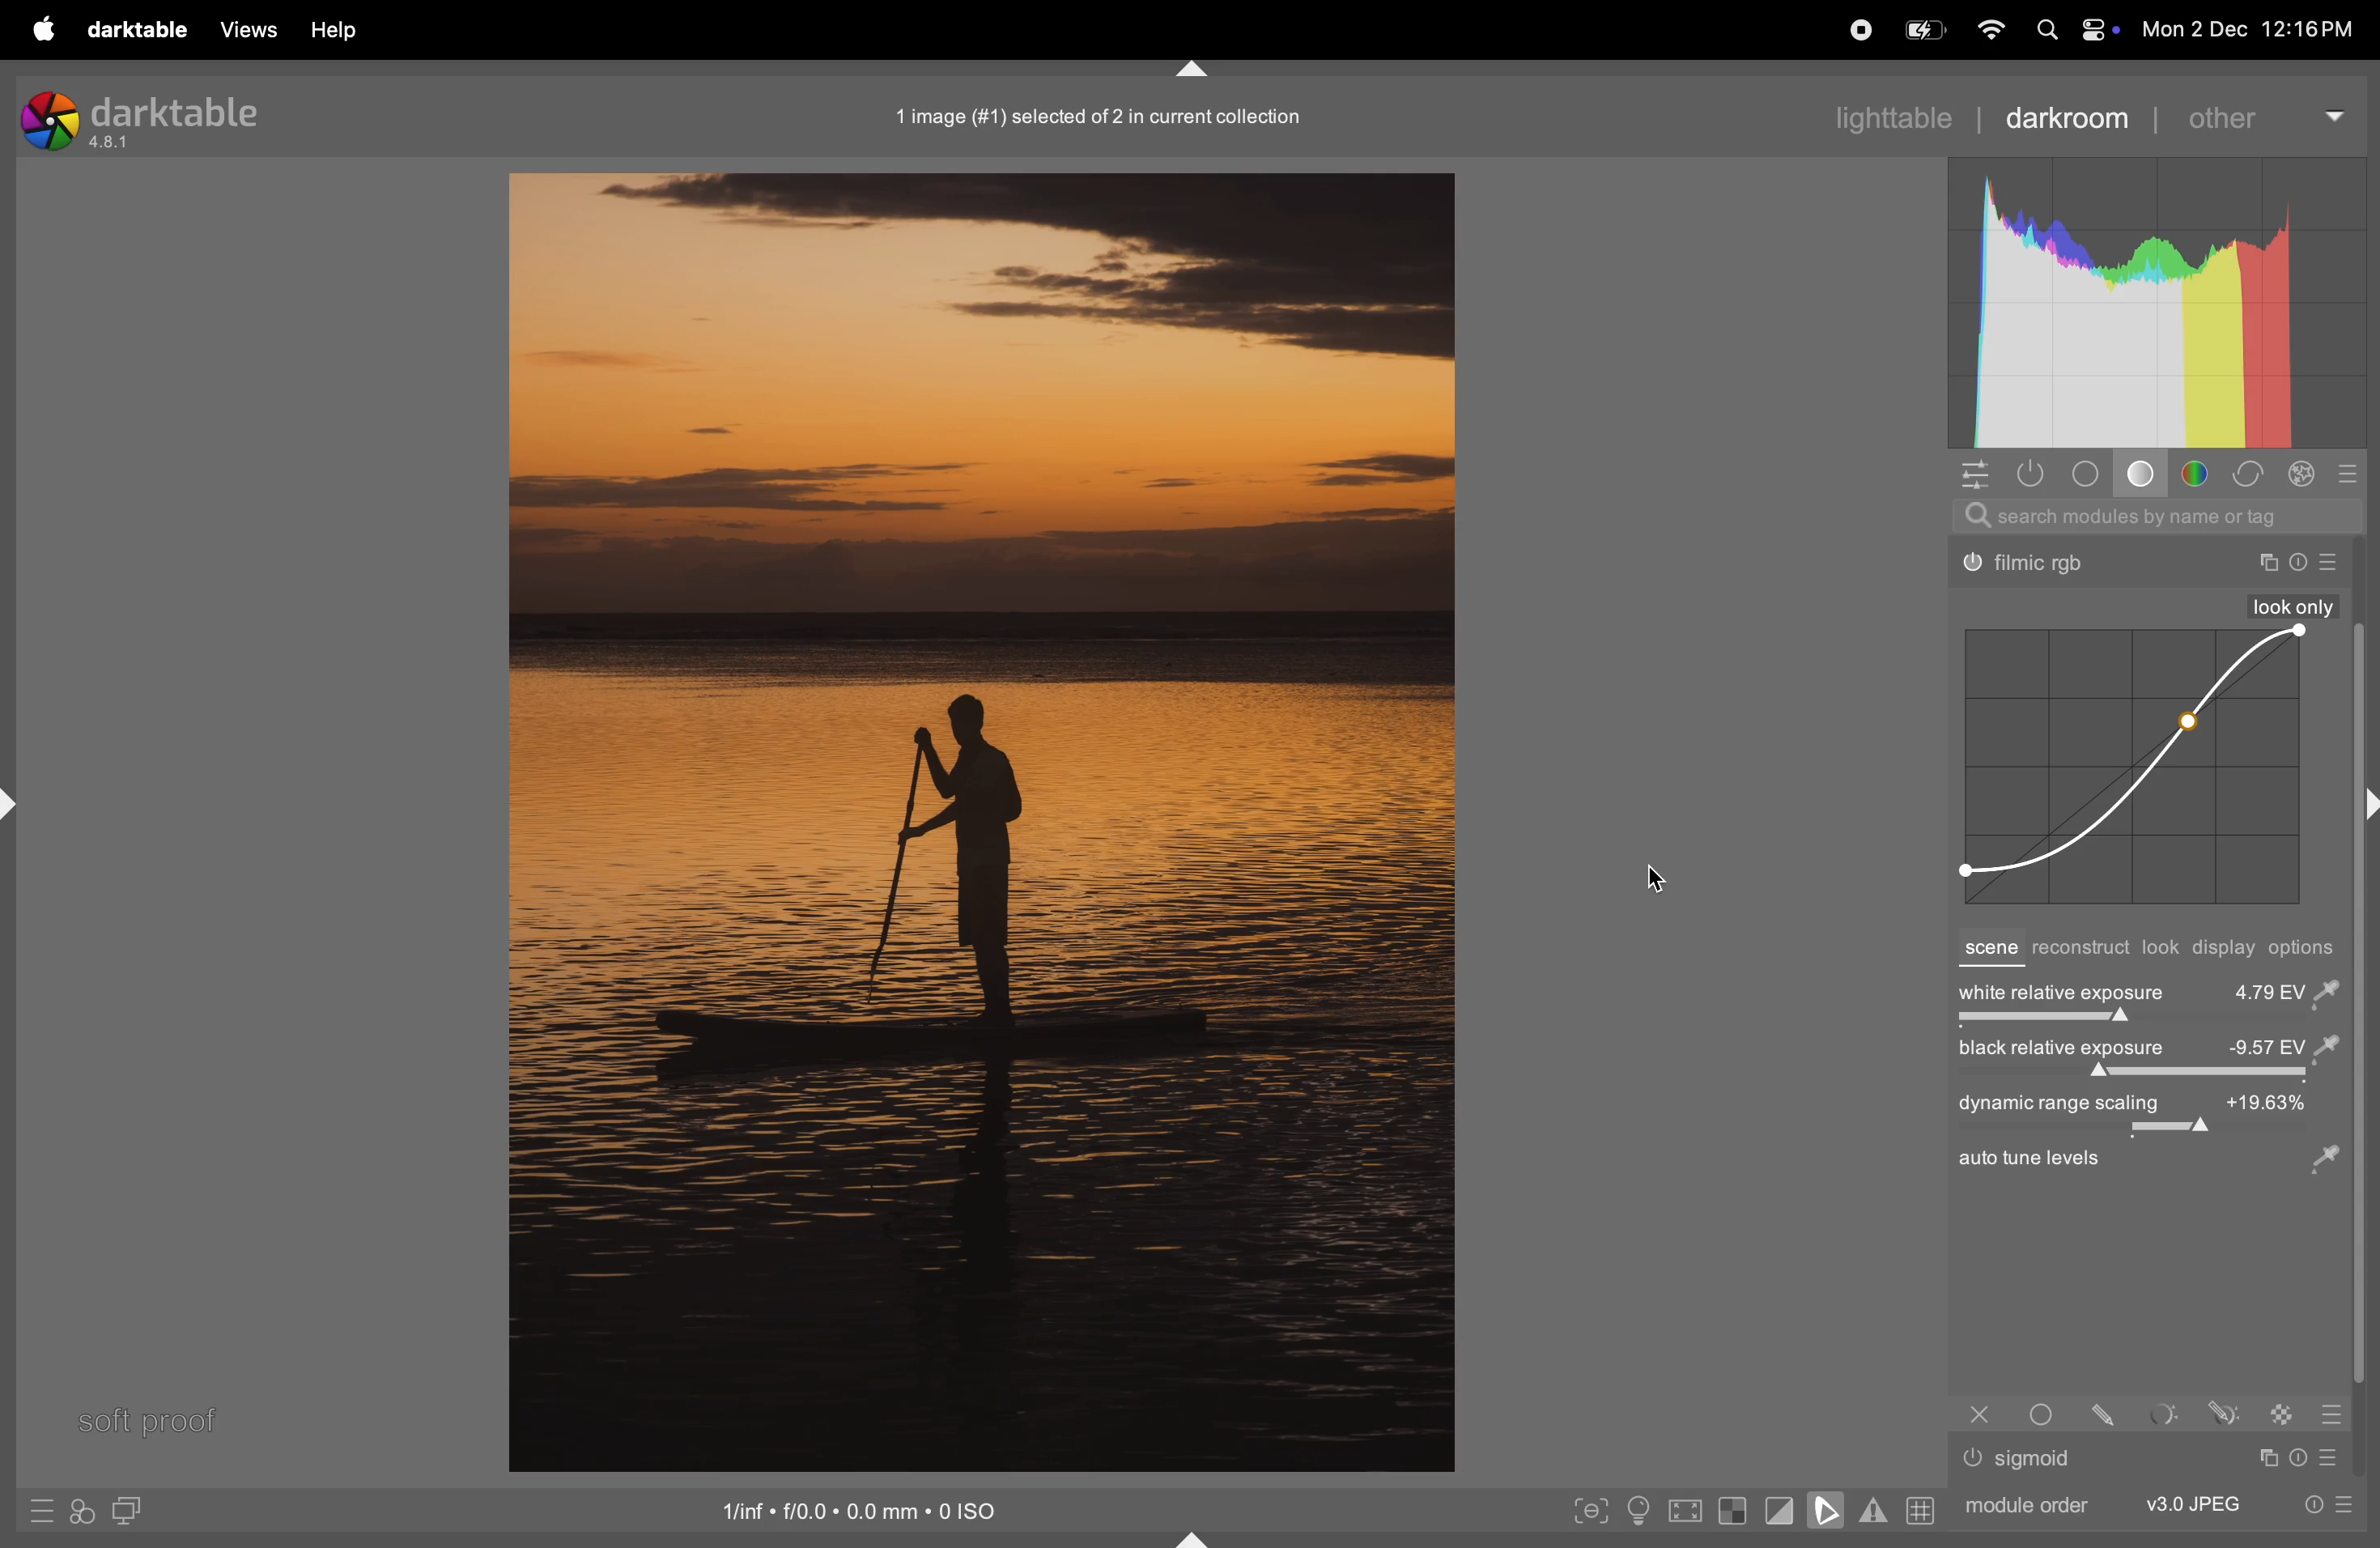 Image resolution: width=2380 pixels, height=1548 pixels. Describe the element at coordinates (2294, 606) in the screenshot. I see `` at that location.